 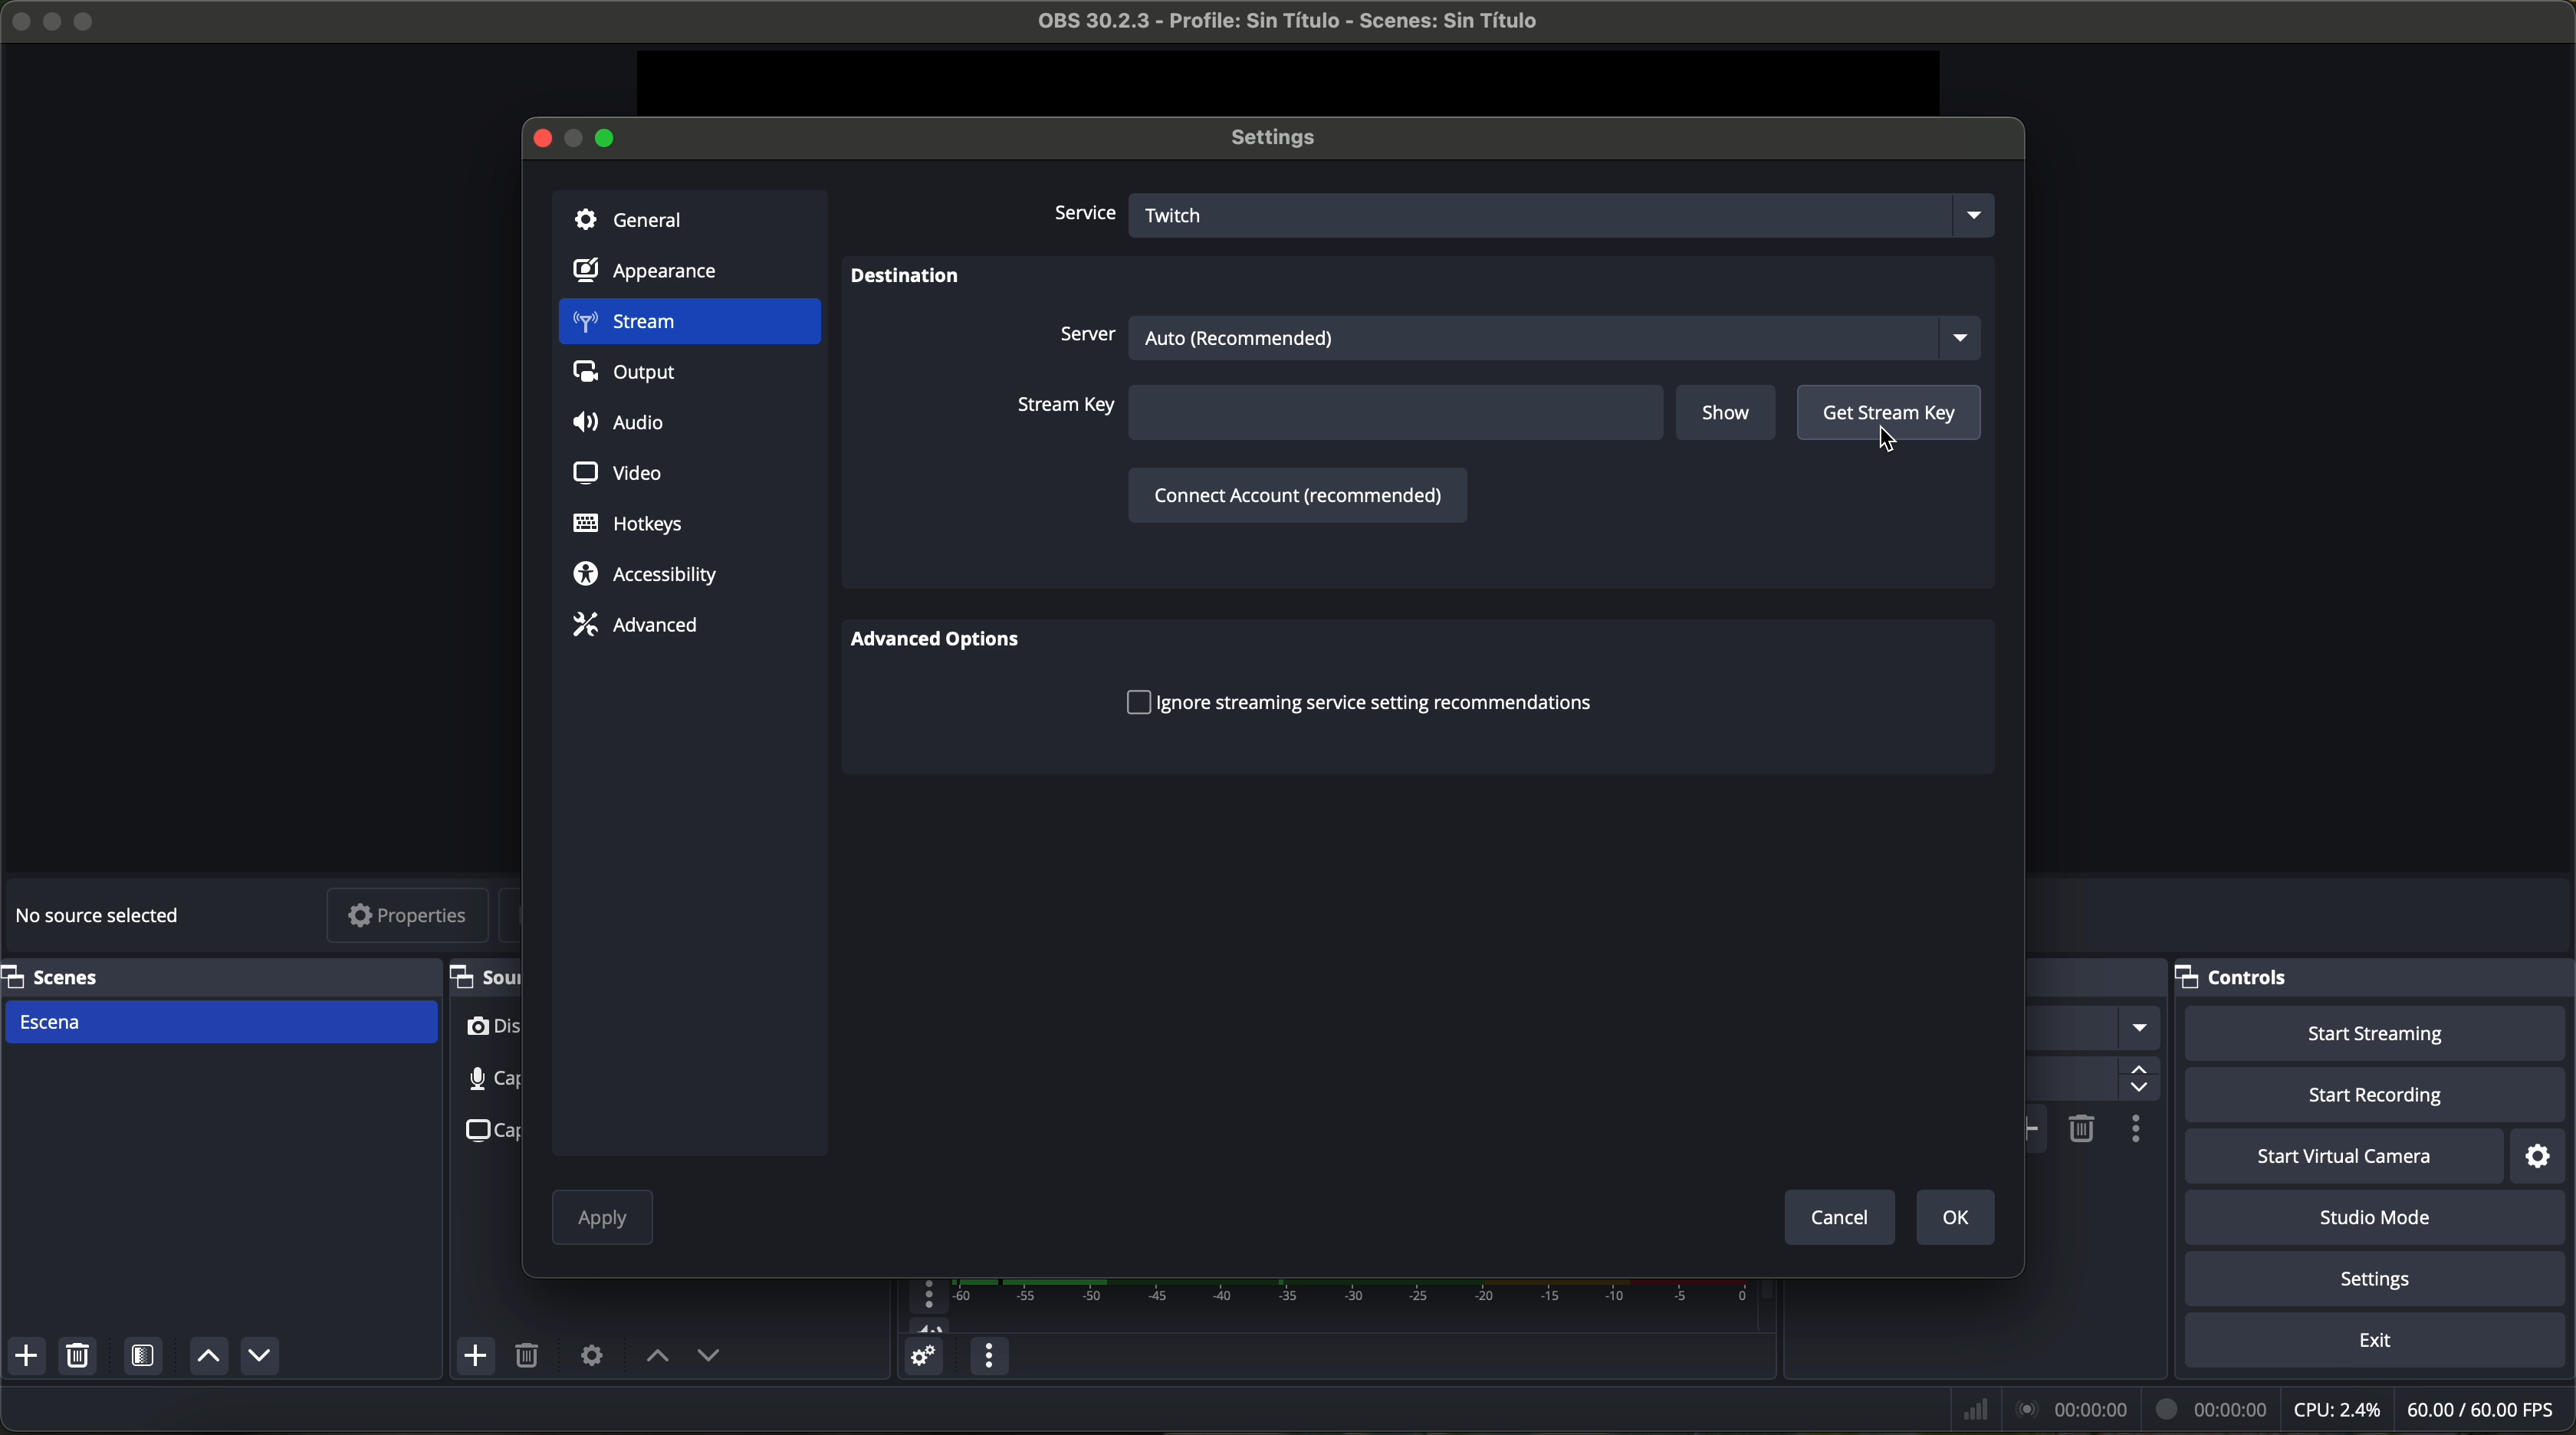 What do you see at coordinates (1888, 422) in the screenshot?
I see `click on get stream key` at bounding box center [1888, 422].